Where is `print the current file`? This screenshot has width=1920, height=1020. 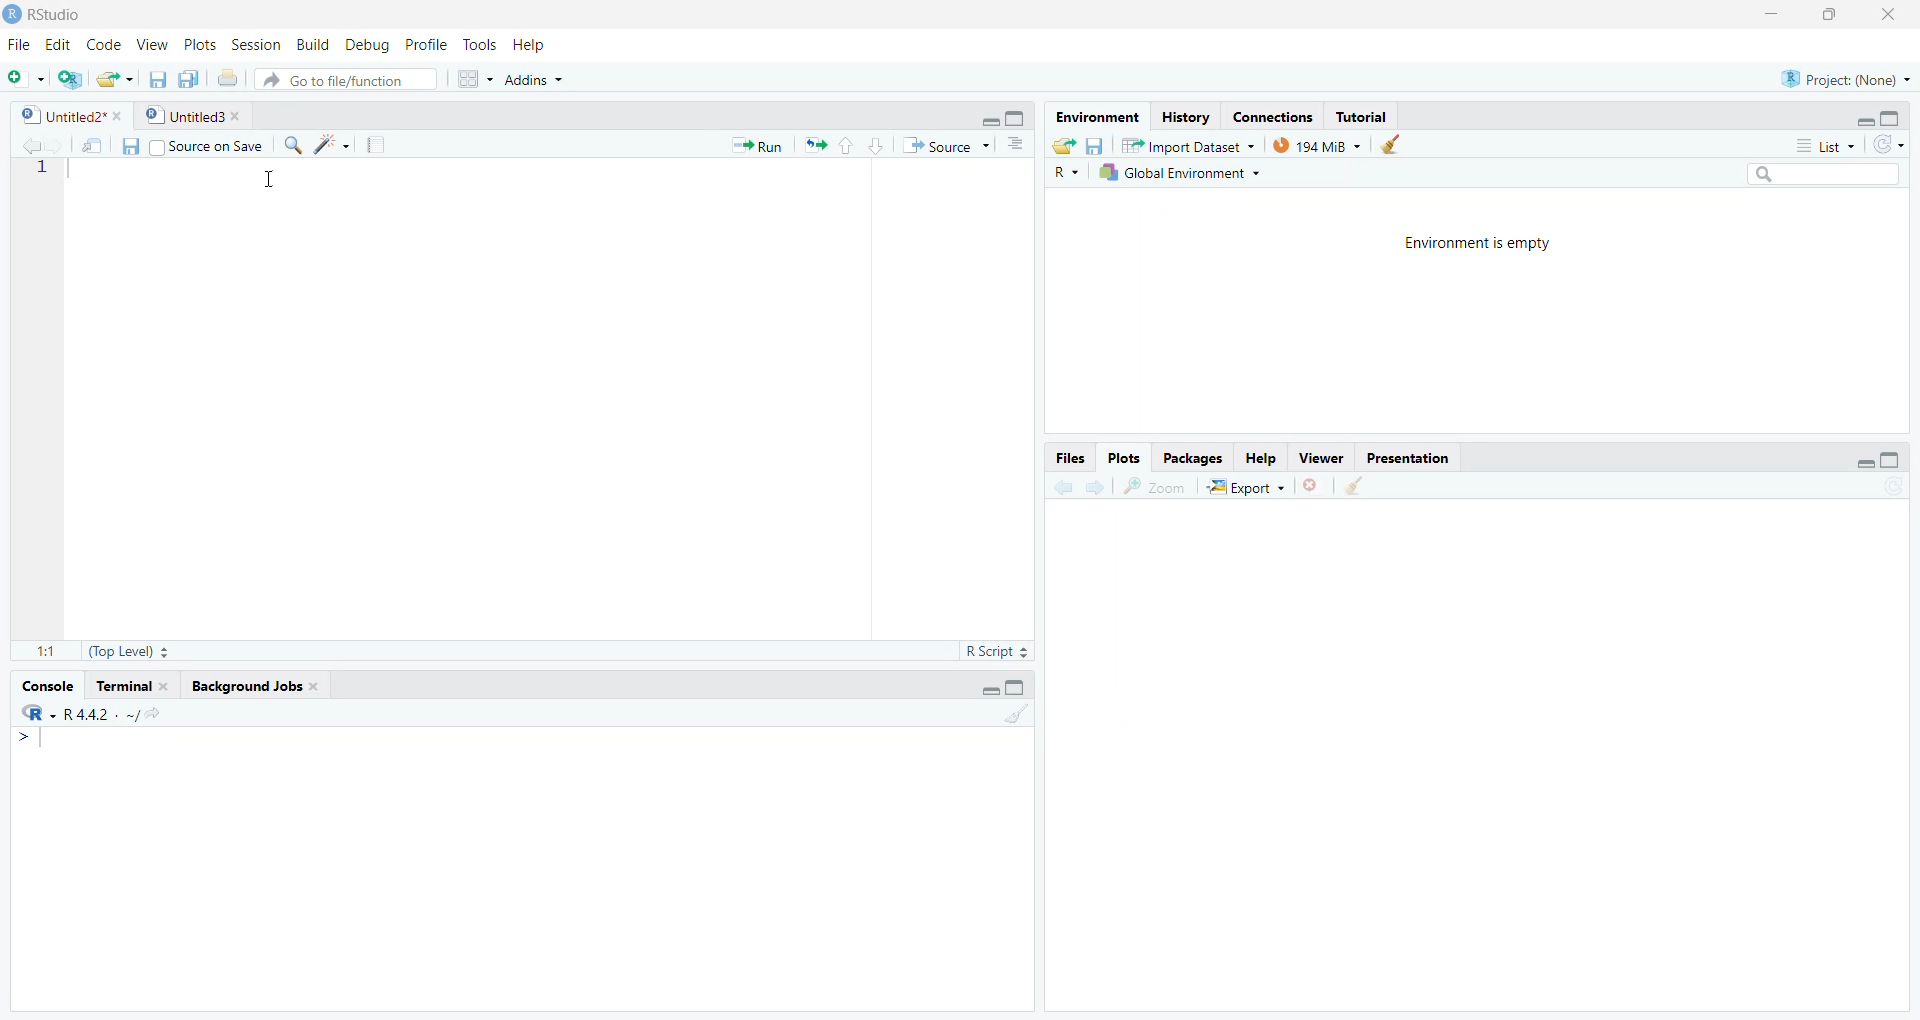 print the current file is located at coordinates (231, 79).